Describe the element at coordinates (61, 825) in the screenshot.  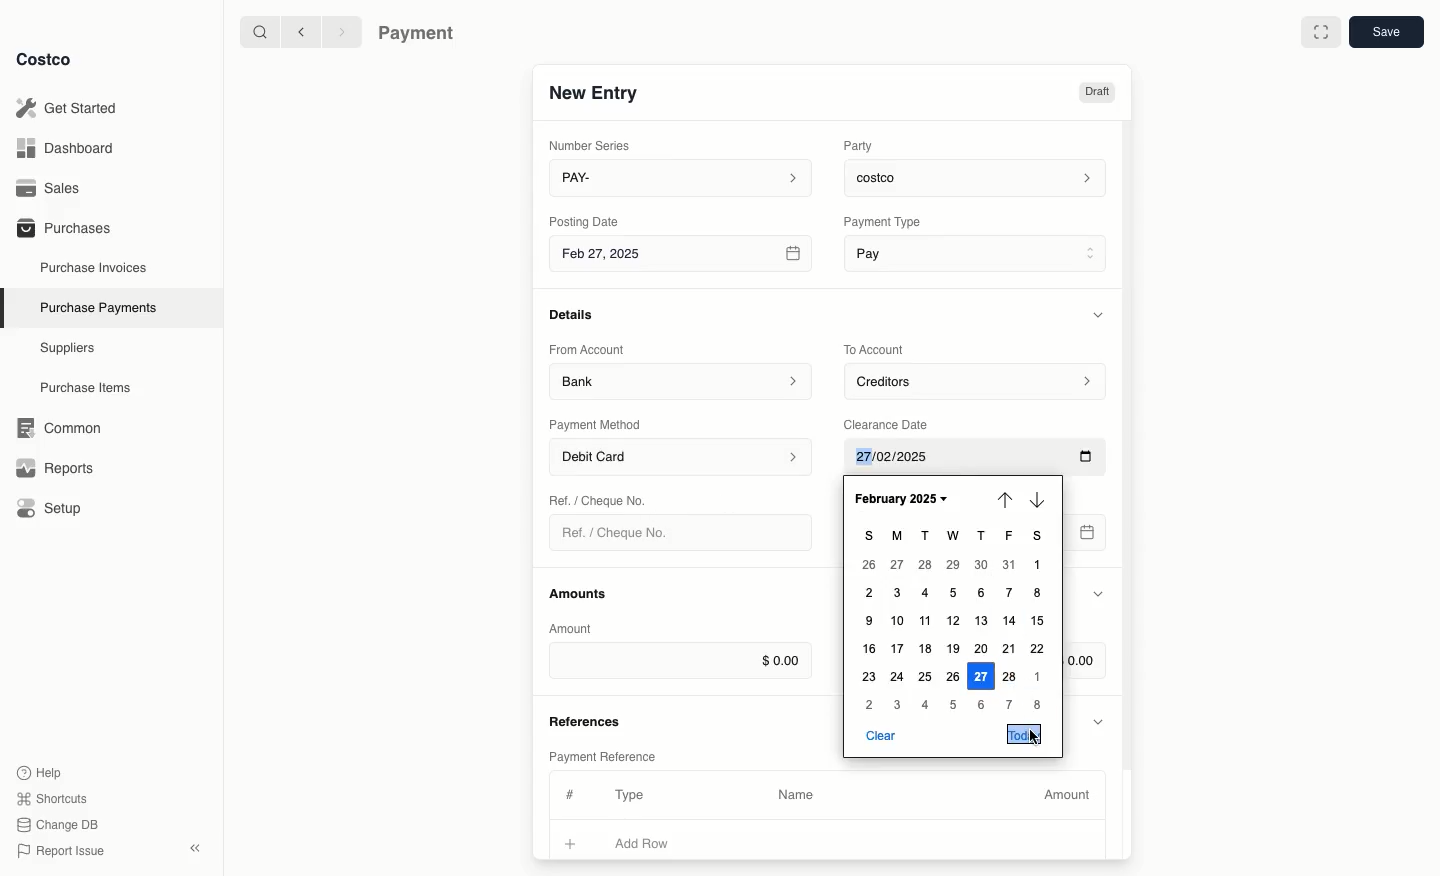
I see `Change DB` at that location.